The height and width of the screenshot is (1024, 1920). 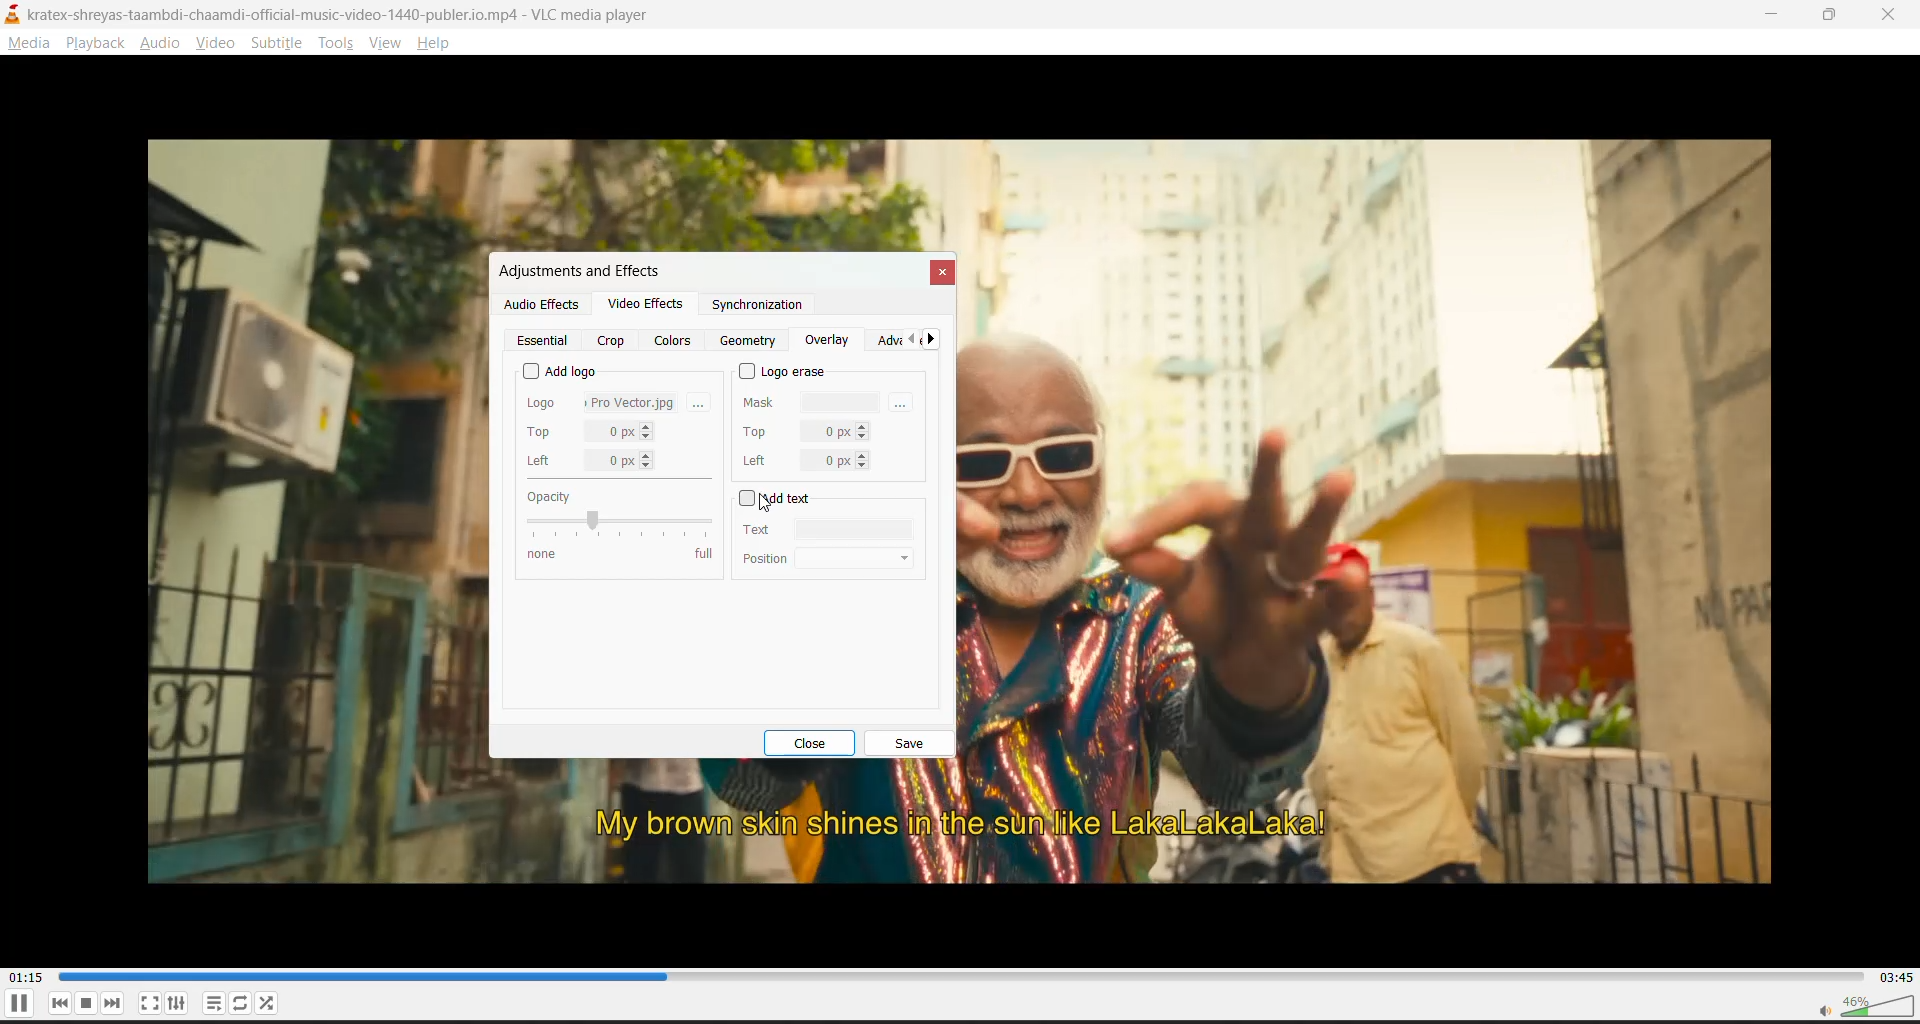 I want to click on kratex-shreyas-taambdi-chaamdi-official-music-video-1440-publer.io.mp4 - VLC media player, so click(x=355, y=15).